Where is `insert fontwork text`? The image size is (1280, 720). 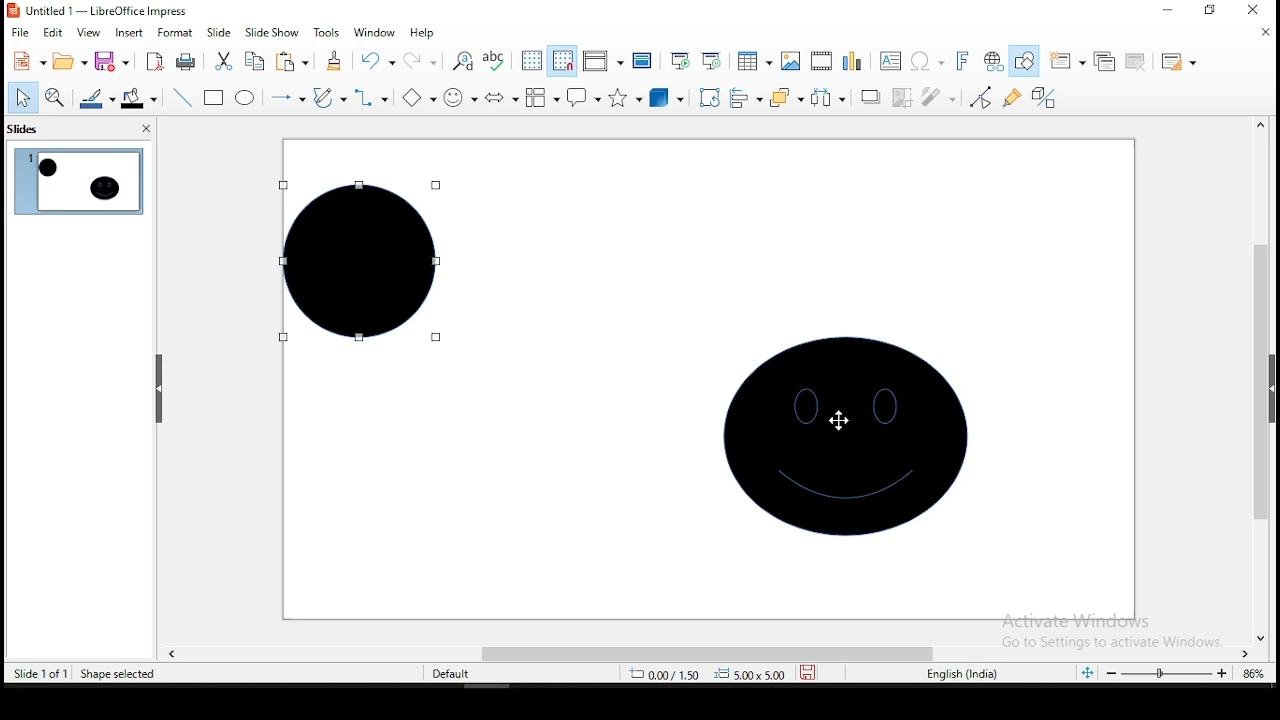
insert fontwork text is located at coordinates (964, 60).